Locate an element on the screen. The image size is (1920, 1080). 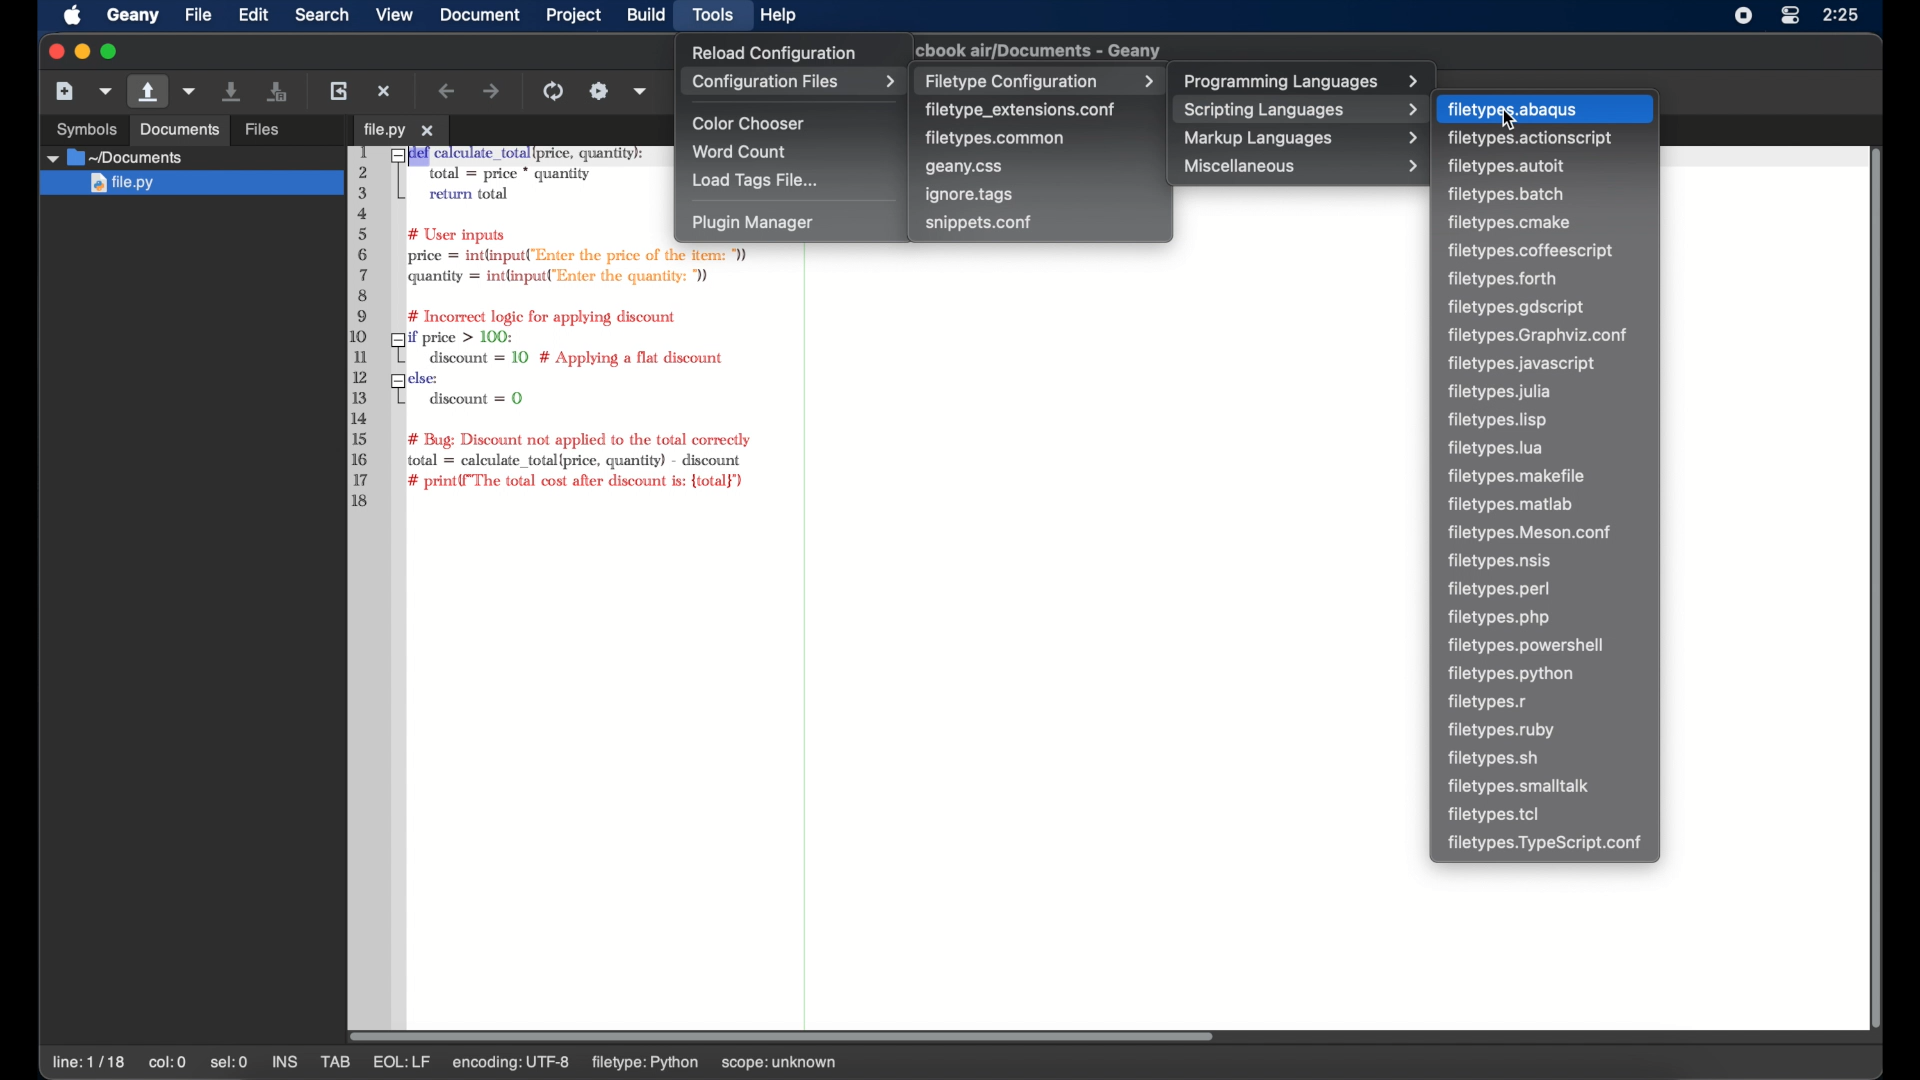
line: 17/18 is located at coordinates (91, 1063).